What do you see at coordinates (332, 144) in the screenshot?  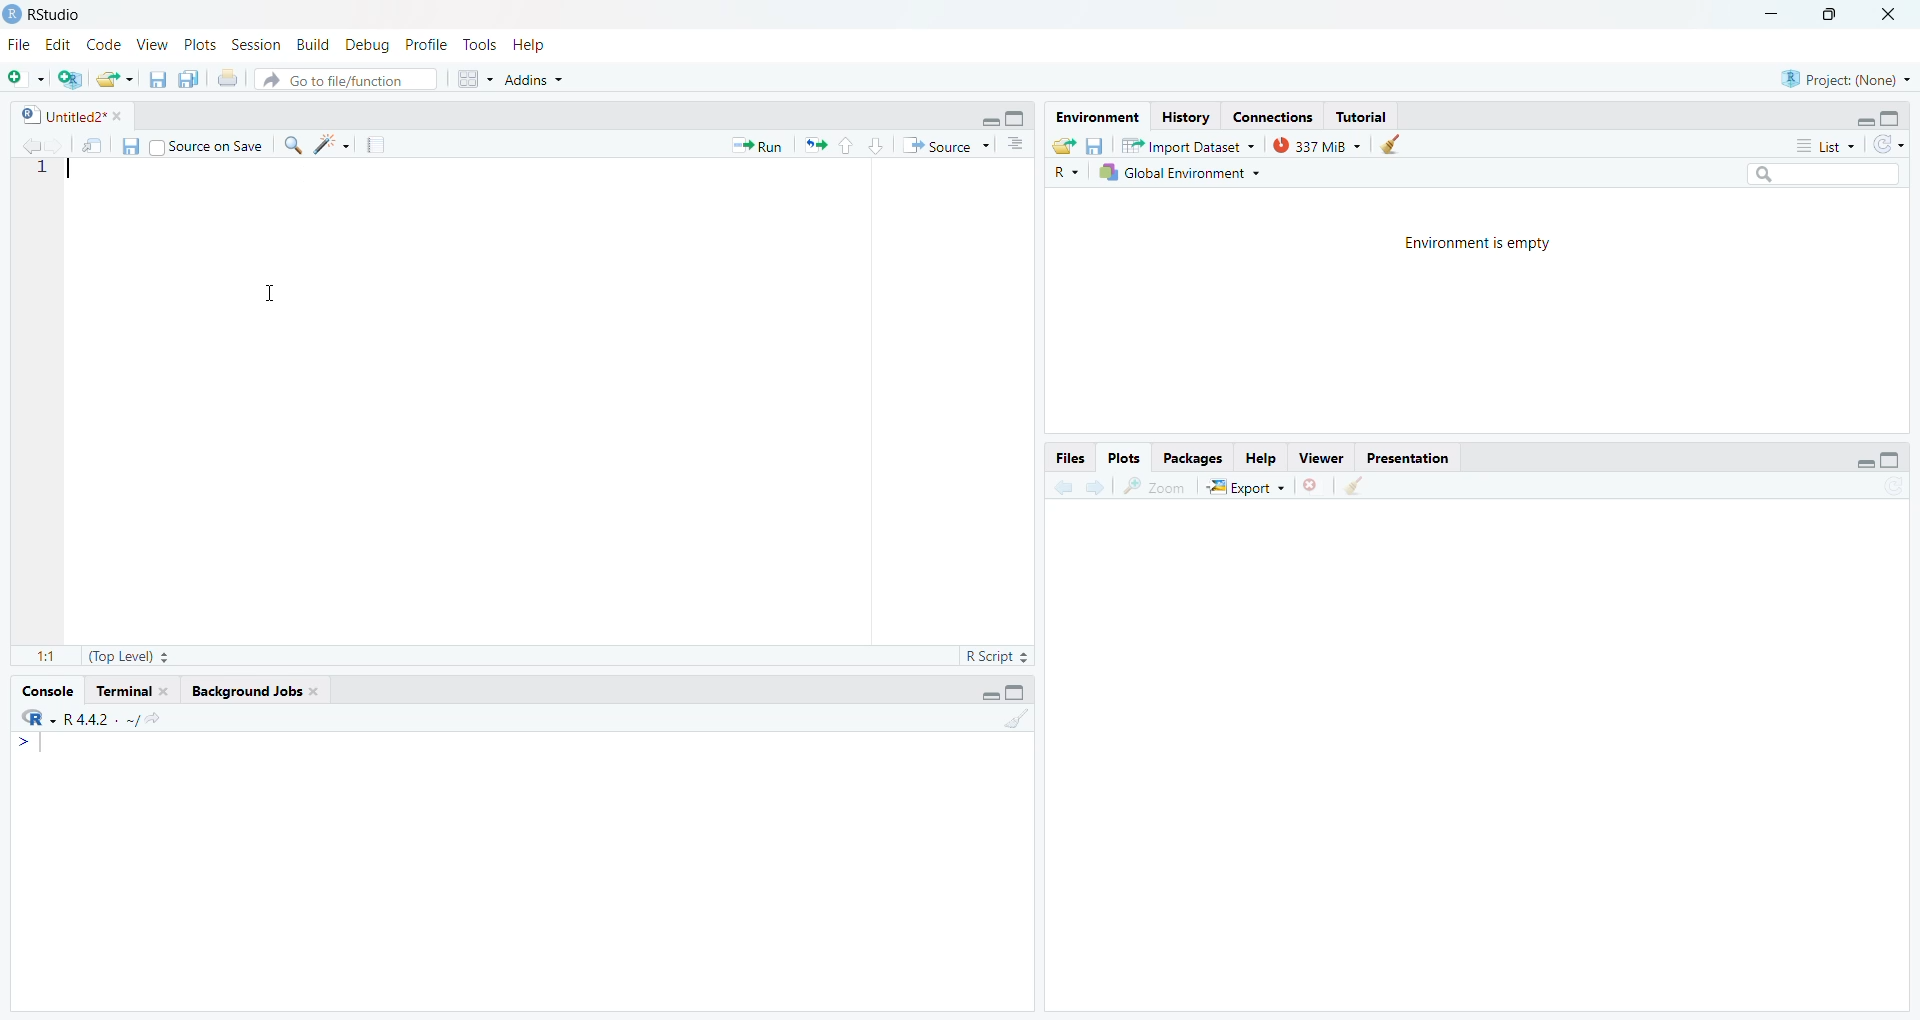 I see `code tools` at bounding box center [332, 144].